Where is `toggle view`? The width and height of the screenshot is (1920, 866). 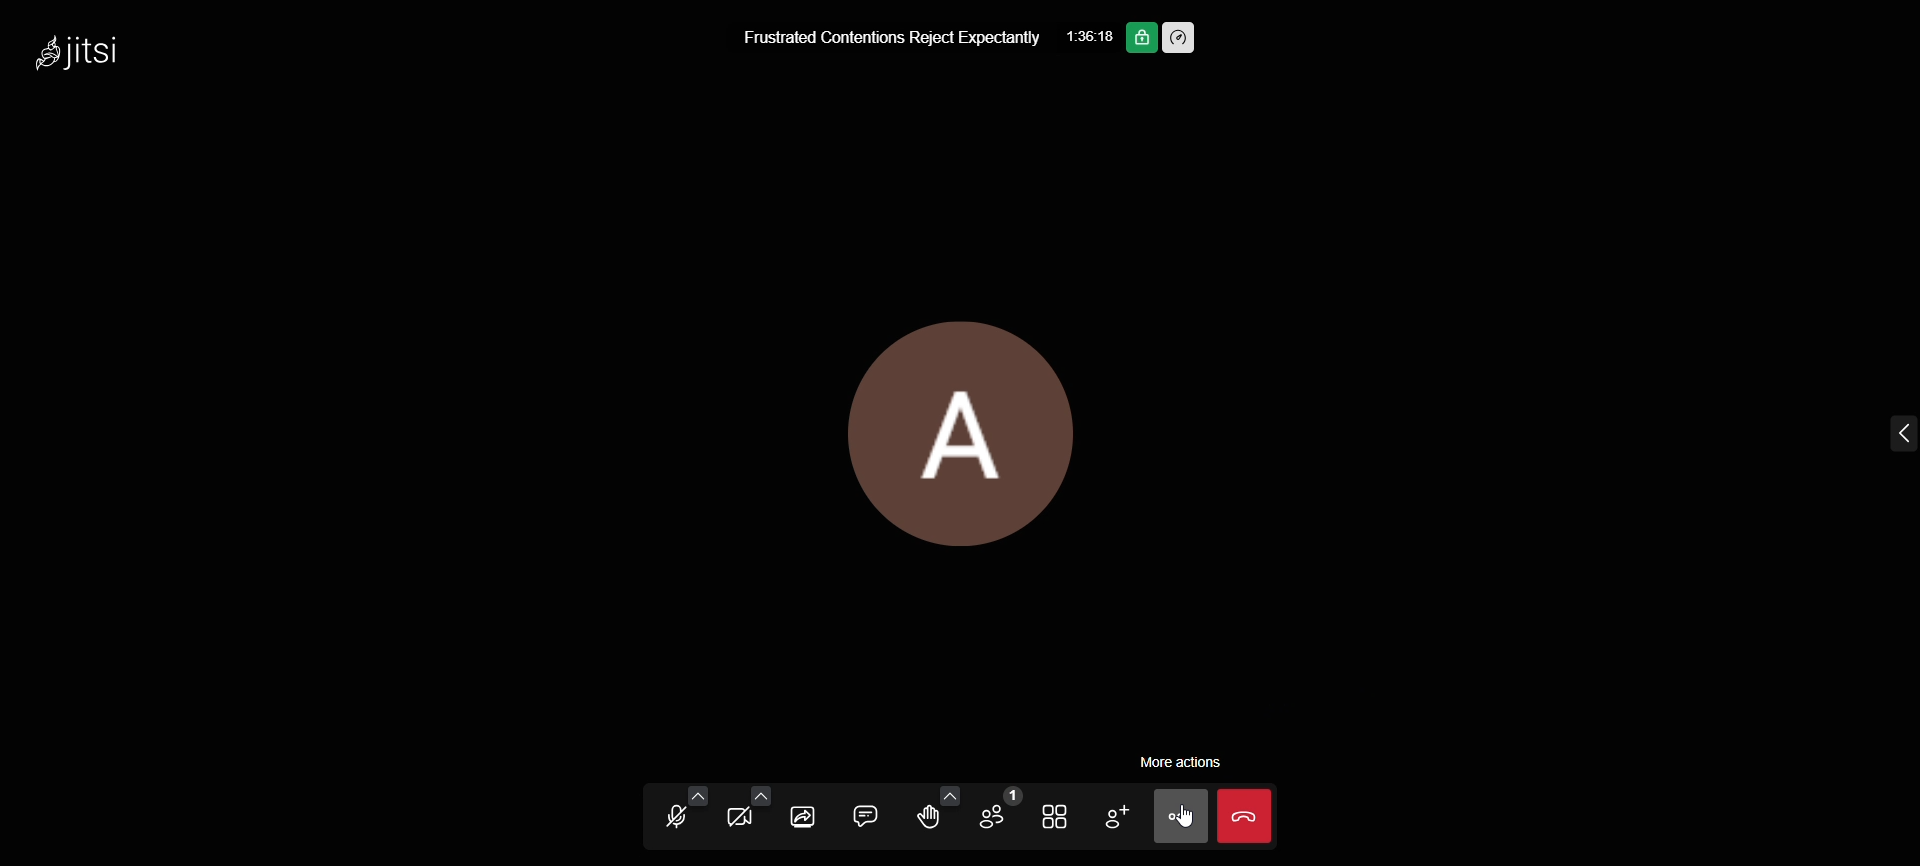 toggle view is located at coordinates (1054, 816).